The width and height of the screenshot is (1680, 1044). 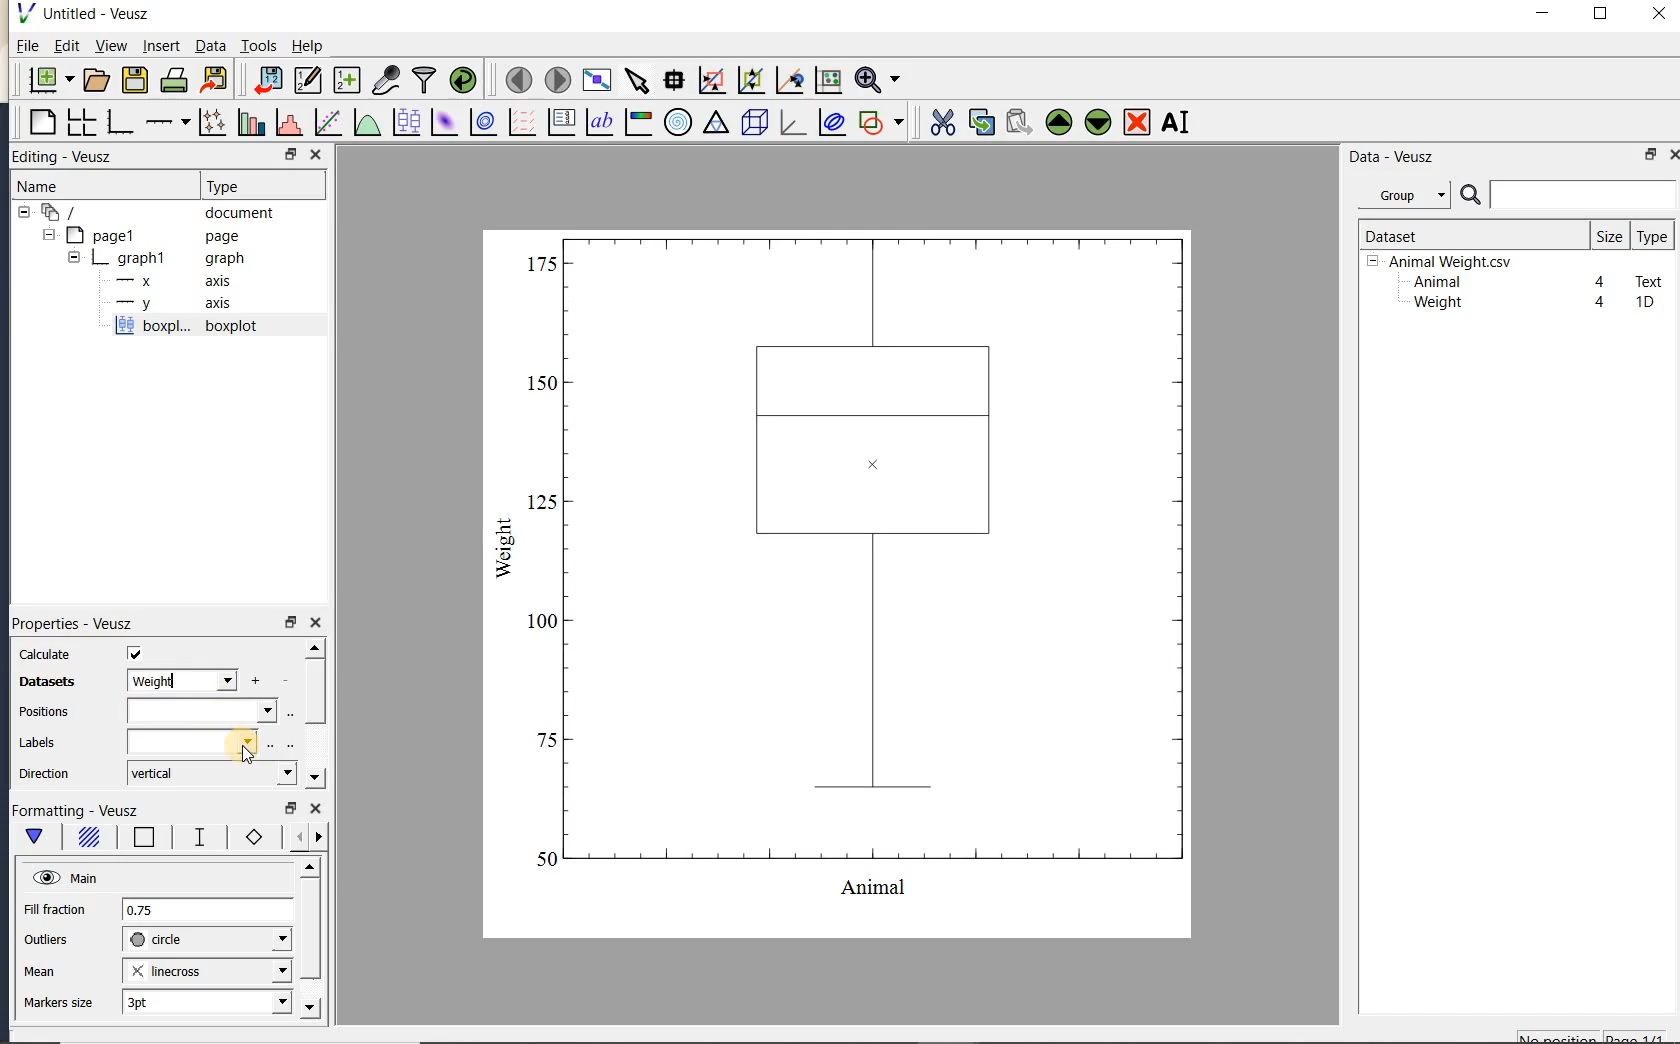 What do you see at coordinates (140, 839) in the screenshot?
I see `box border` at bounding box center [140, 839].